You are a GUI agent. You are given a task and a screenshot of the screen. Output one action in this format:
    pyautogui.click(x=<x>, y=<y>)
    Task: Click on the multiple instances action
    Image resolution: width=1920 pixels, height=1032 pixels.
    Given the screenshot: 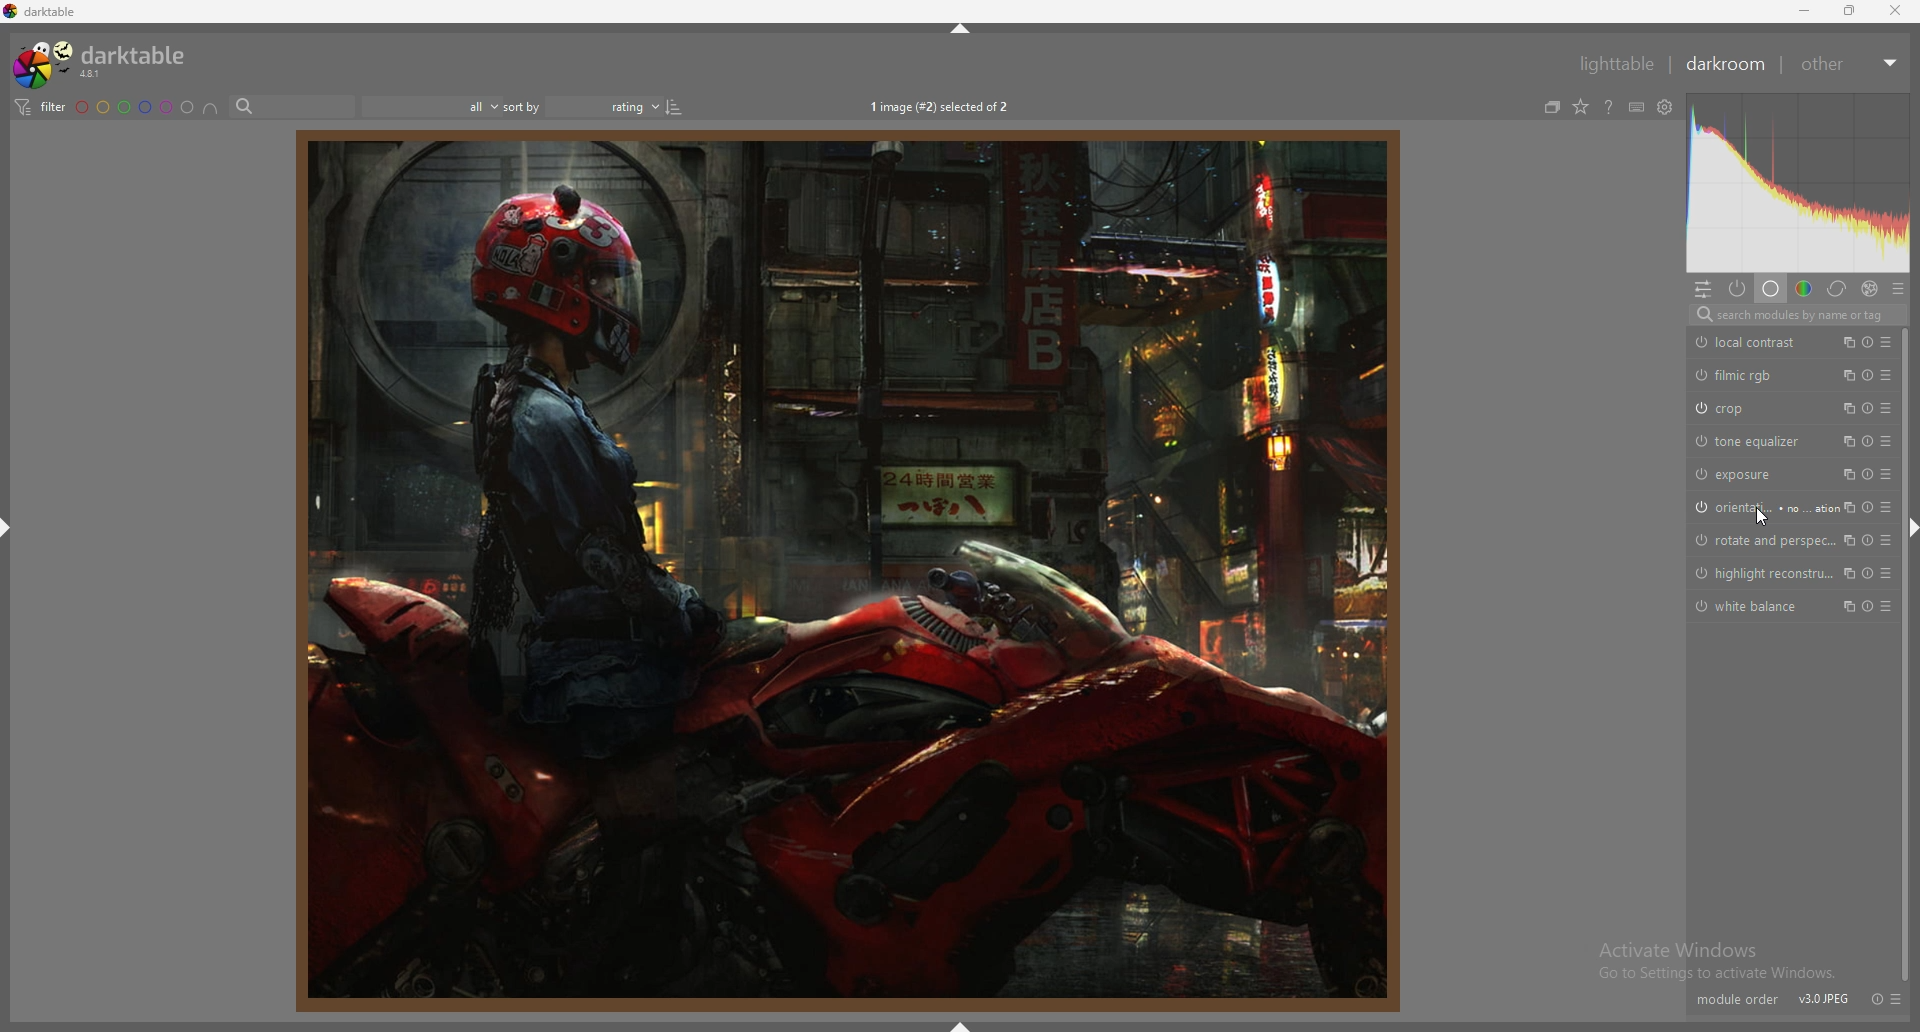 What is the action you would take?
    pyautogui.click(x=1846, y=408)
    